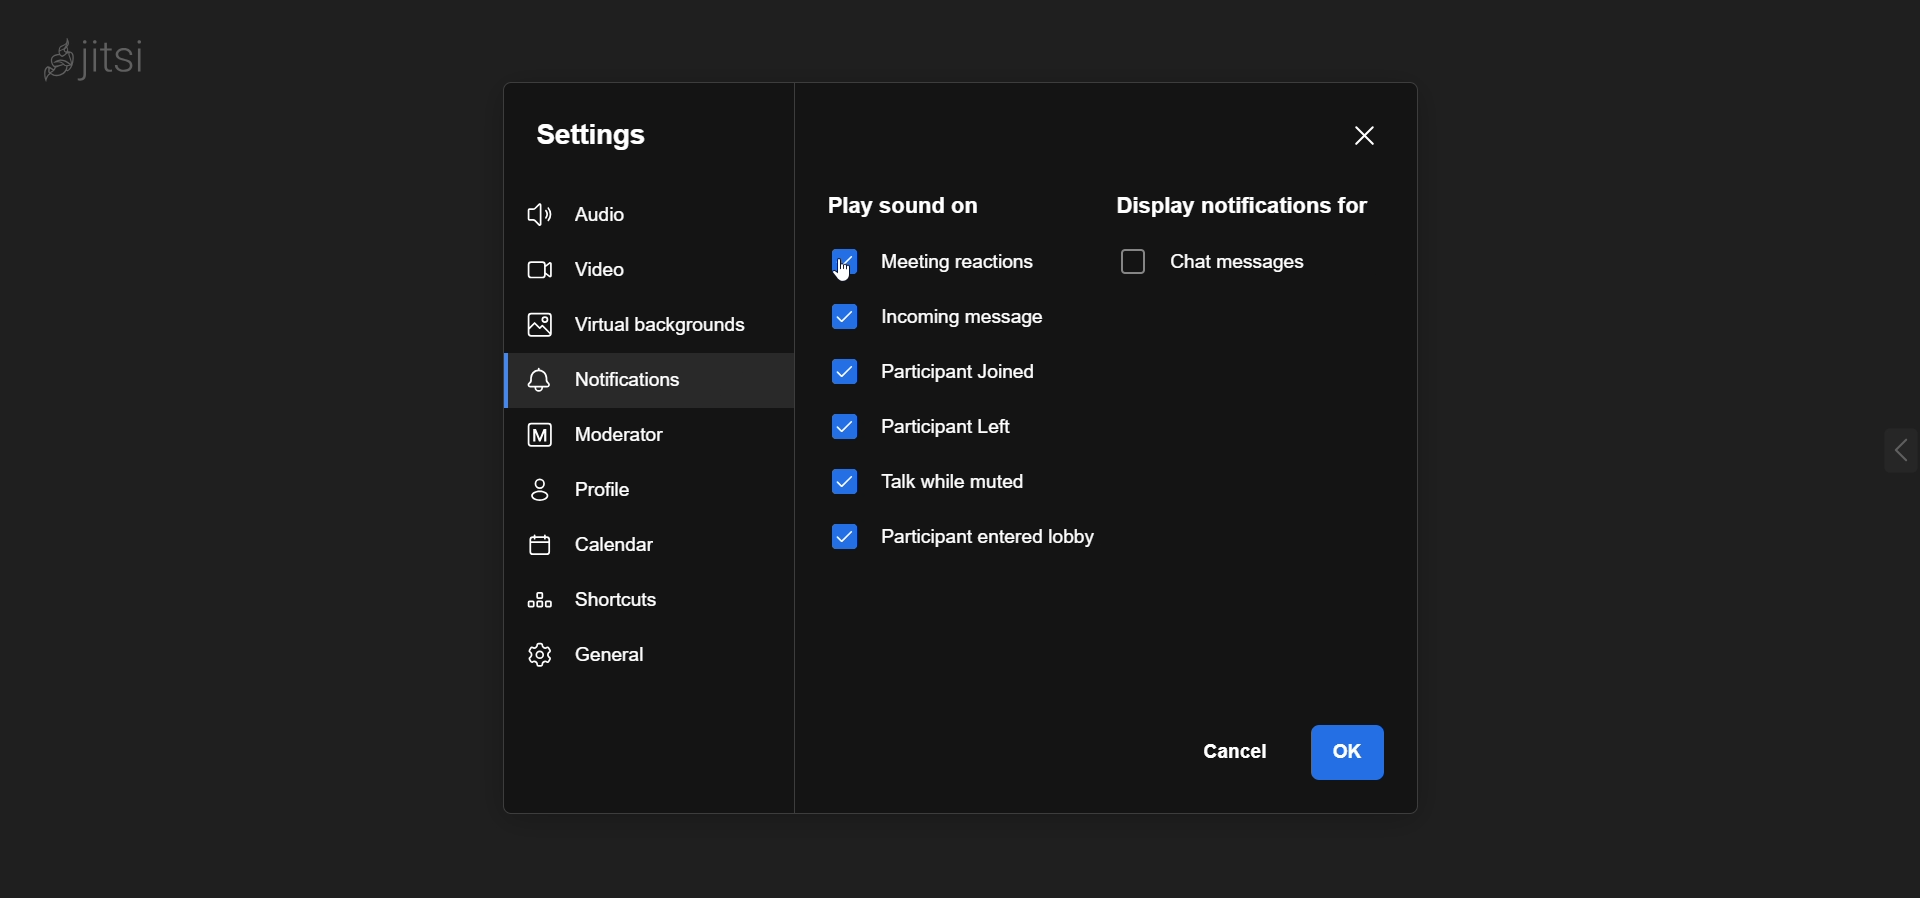 This screenshot has width=1920, height=898. What do you see at coordinates (1362, 136) in the screenshot?
I see `close window` at bounding box center [1362, 136].